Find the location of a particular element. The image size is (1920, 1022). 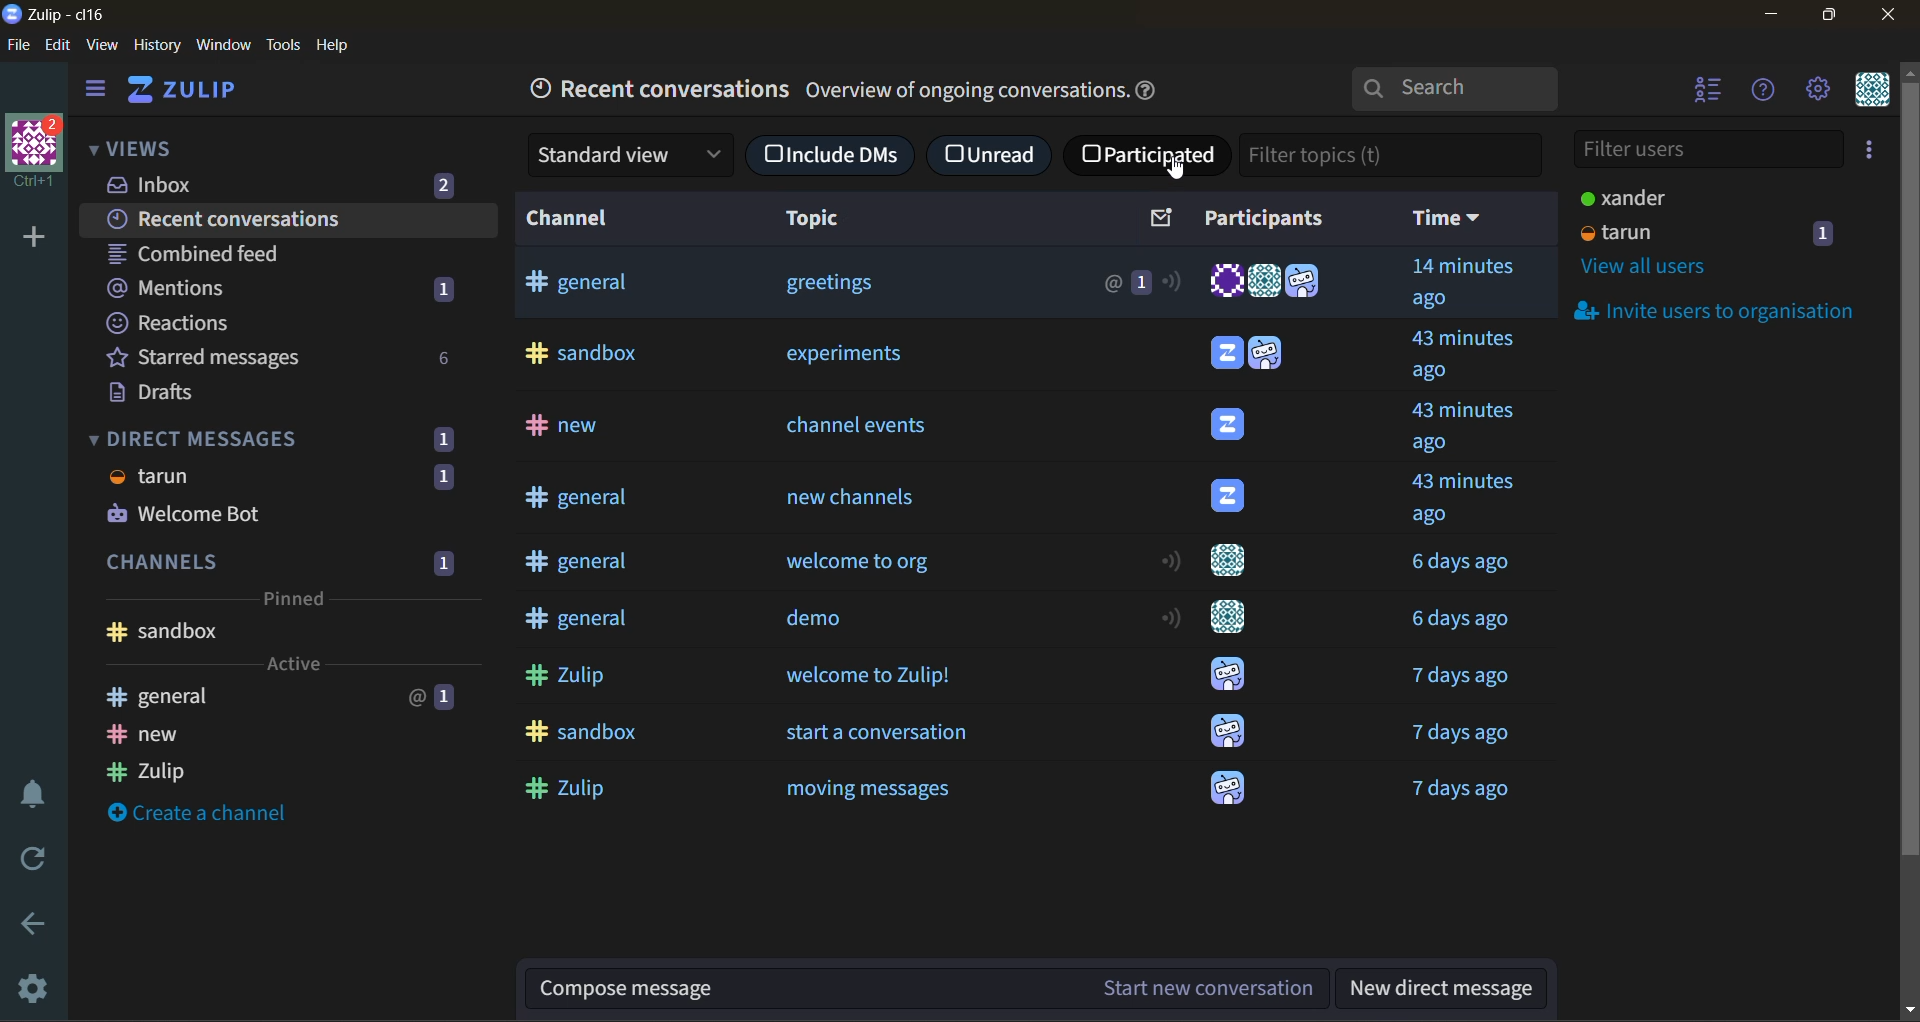

maximize is located at coordinates (1836, 17).